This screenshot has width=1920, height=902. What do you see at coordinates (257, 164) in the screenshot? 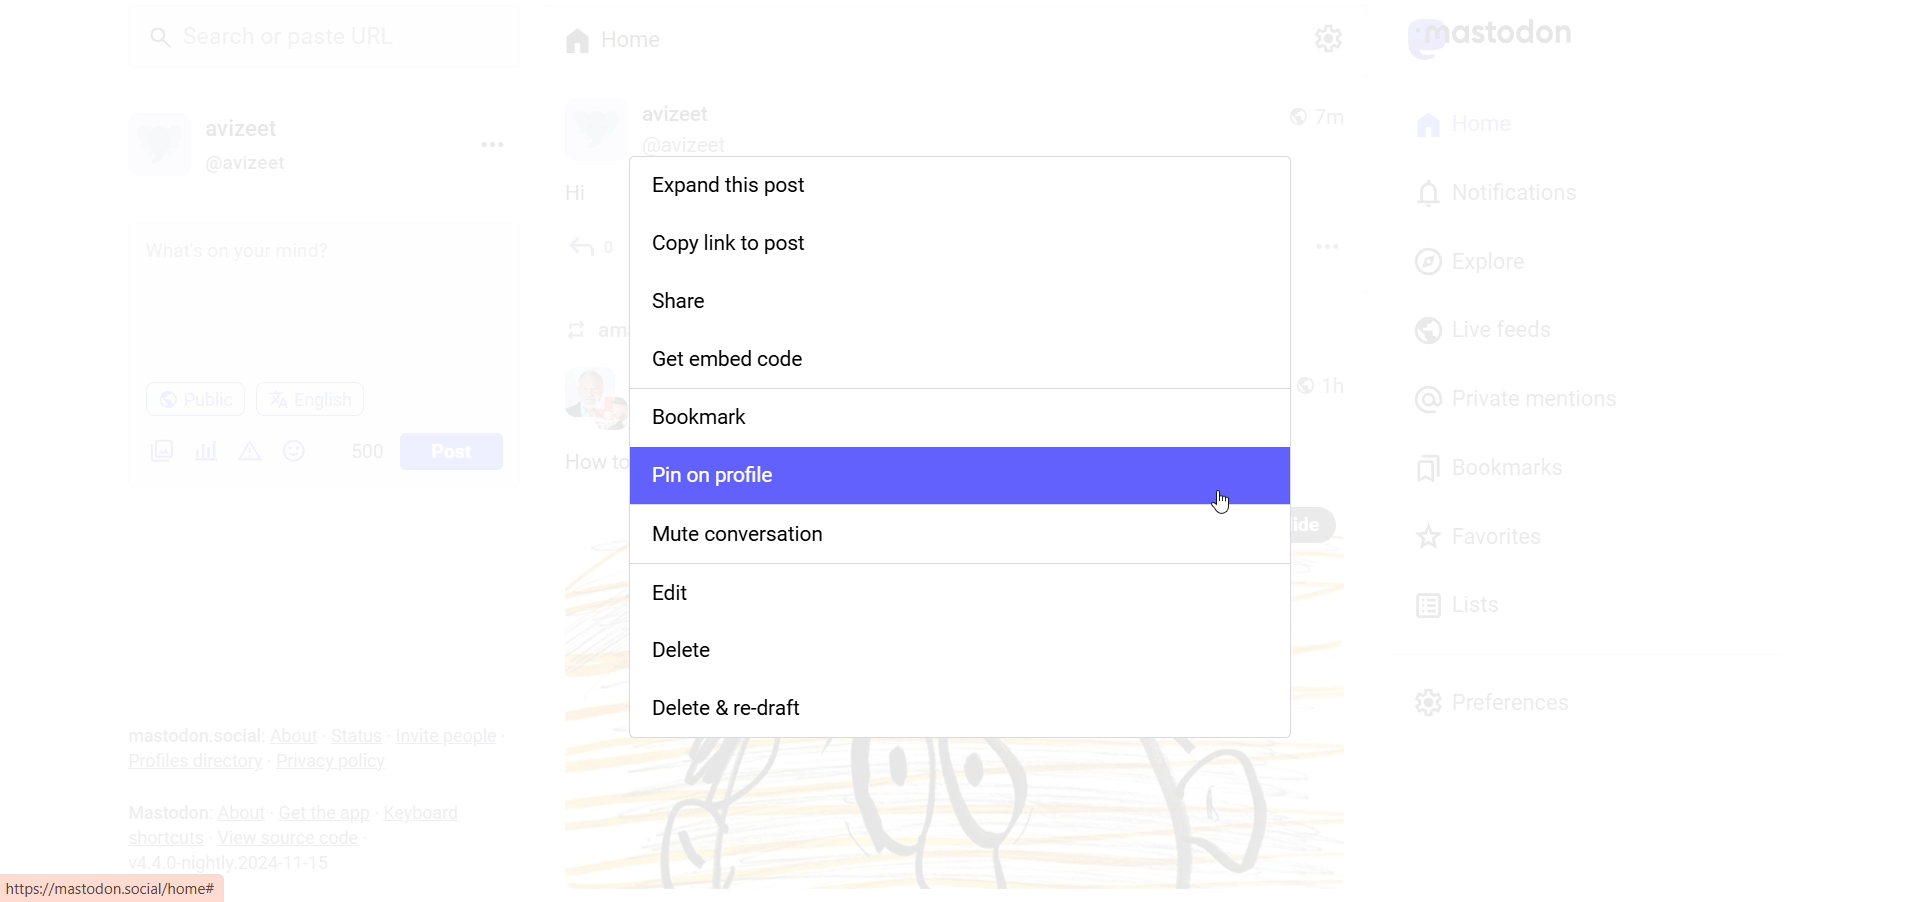
I see `@User` at bounding box center [257, 164].